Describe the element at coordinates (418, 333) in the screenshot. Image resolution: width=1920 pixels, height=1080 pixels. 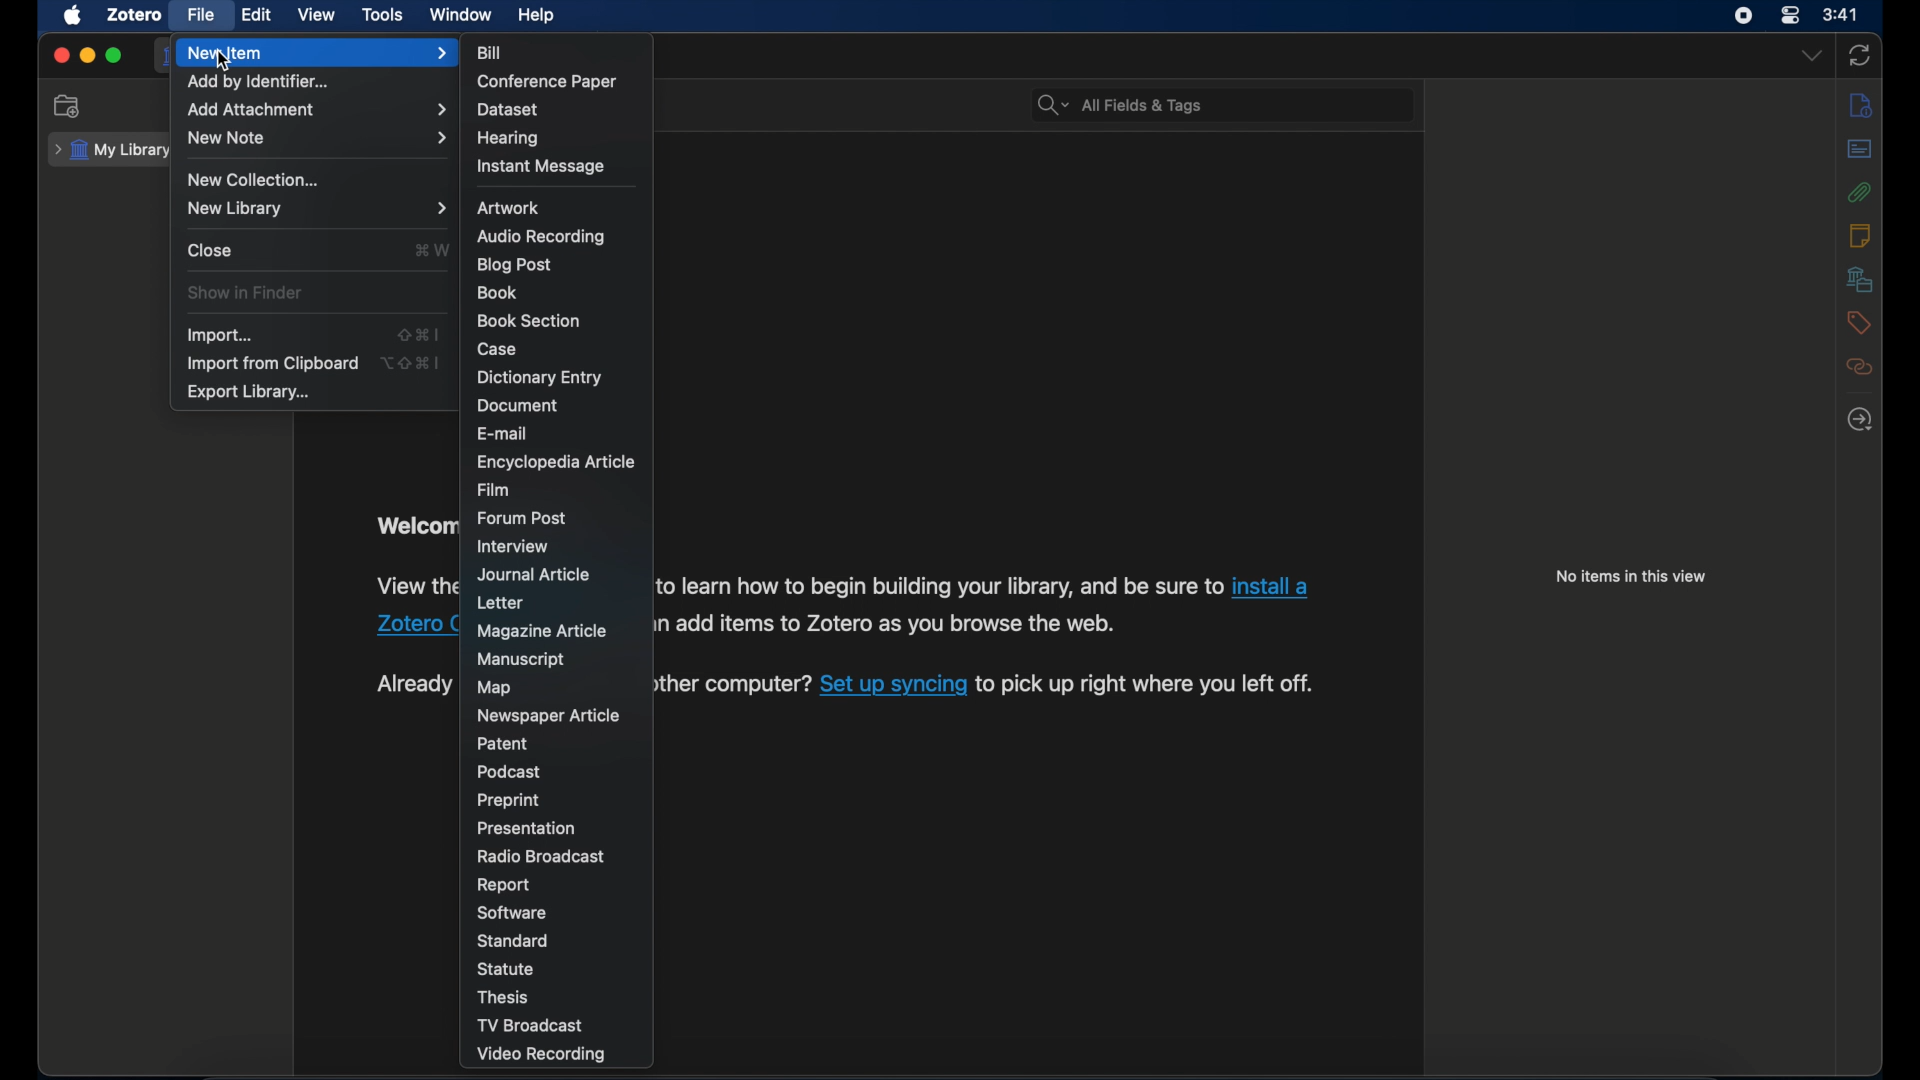
I see `shortcut` at that location.